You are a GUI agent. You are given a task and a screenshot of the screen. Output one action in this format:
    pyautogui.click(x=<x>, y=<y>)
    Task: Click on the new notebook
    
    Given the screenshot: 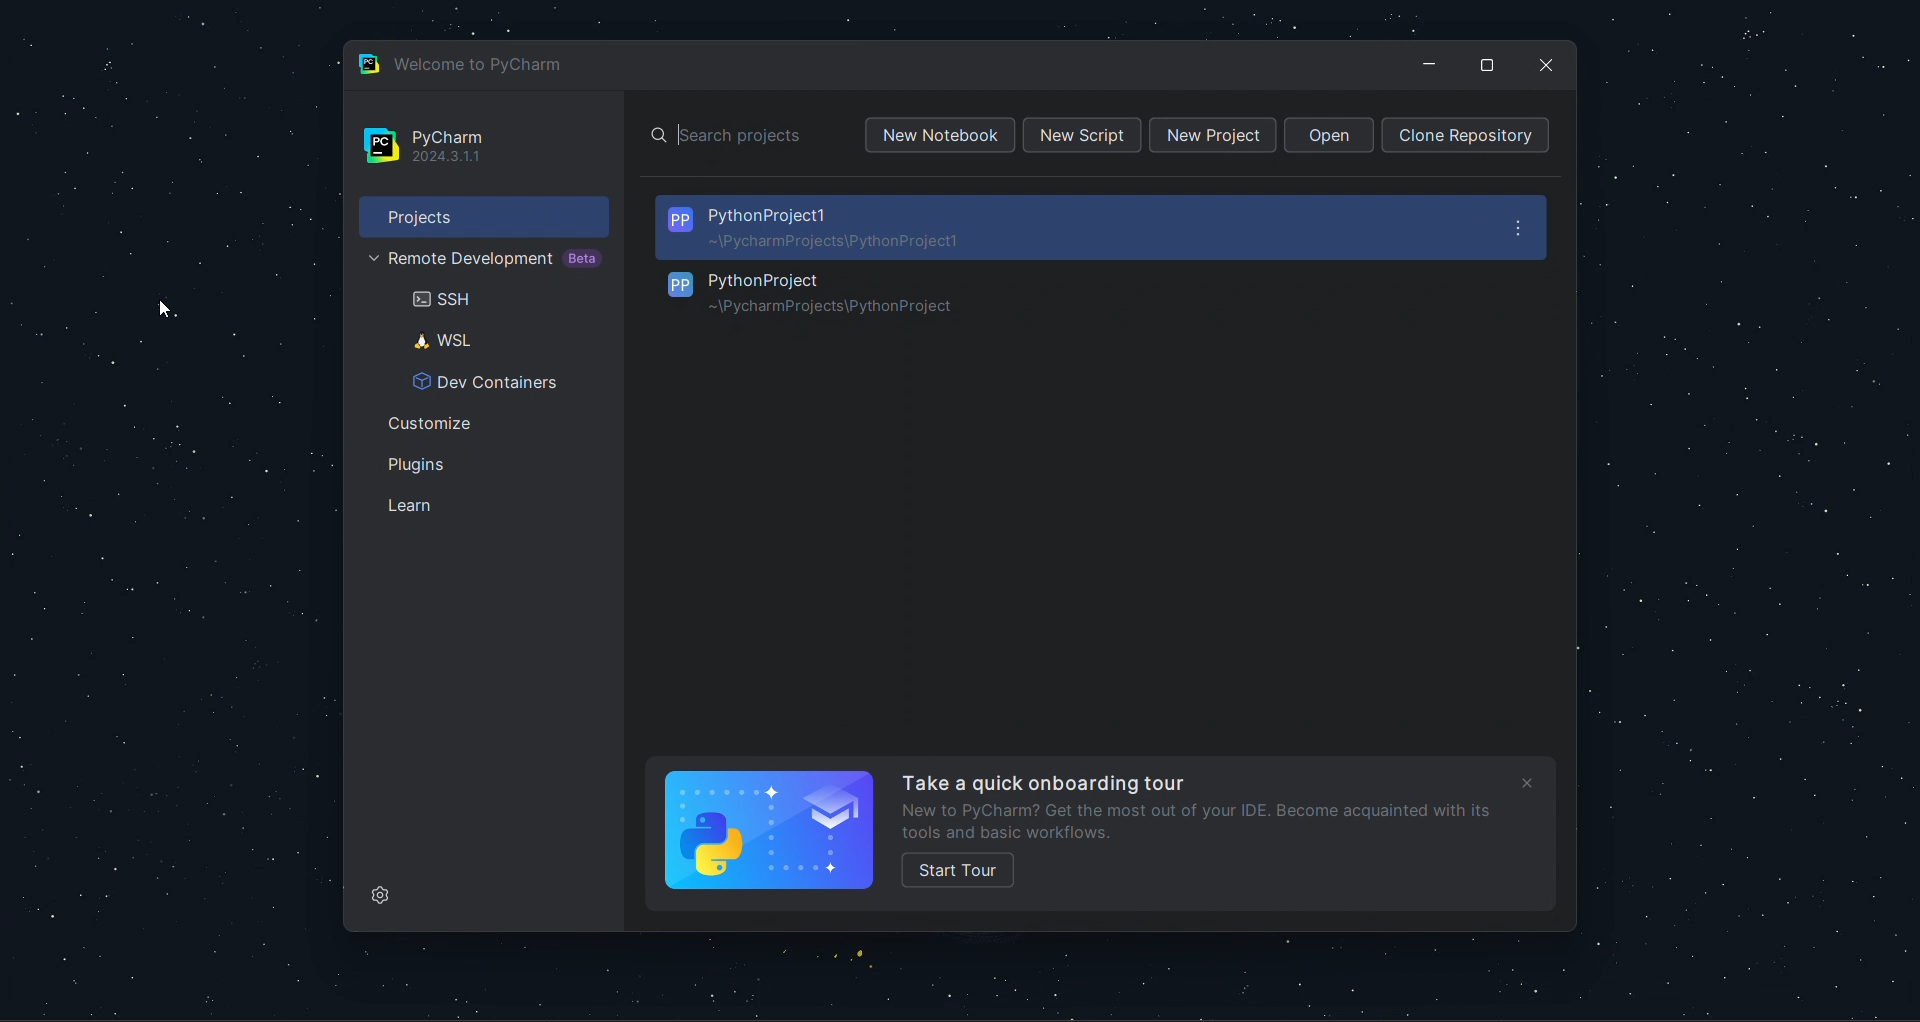 What is the action you would take?
    pyautogui.click(x=934, y=137)
    